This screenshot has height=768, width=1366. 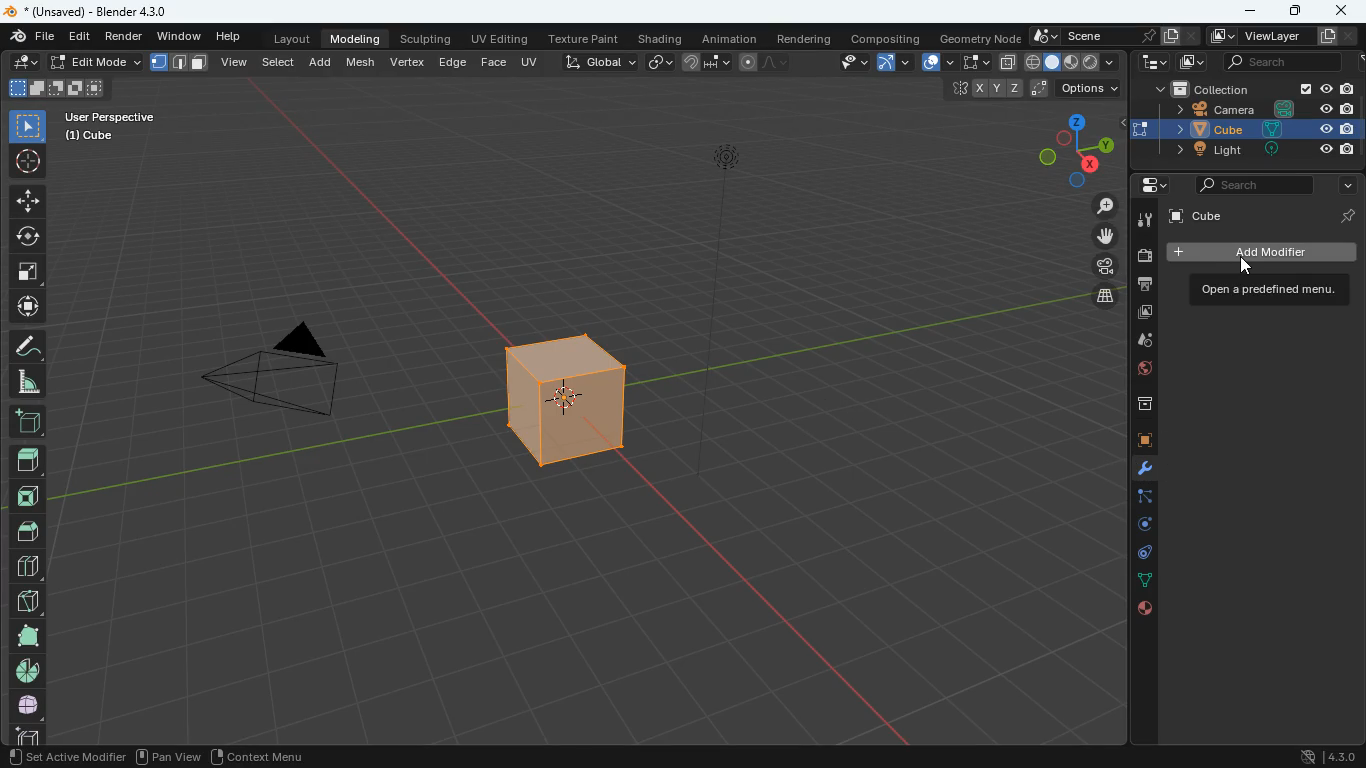 I want to click on geometry node, so click(x=980, y=36).